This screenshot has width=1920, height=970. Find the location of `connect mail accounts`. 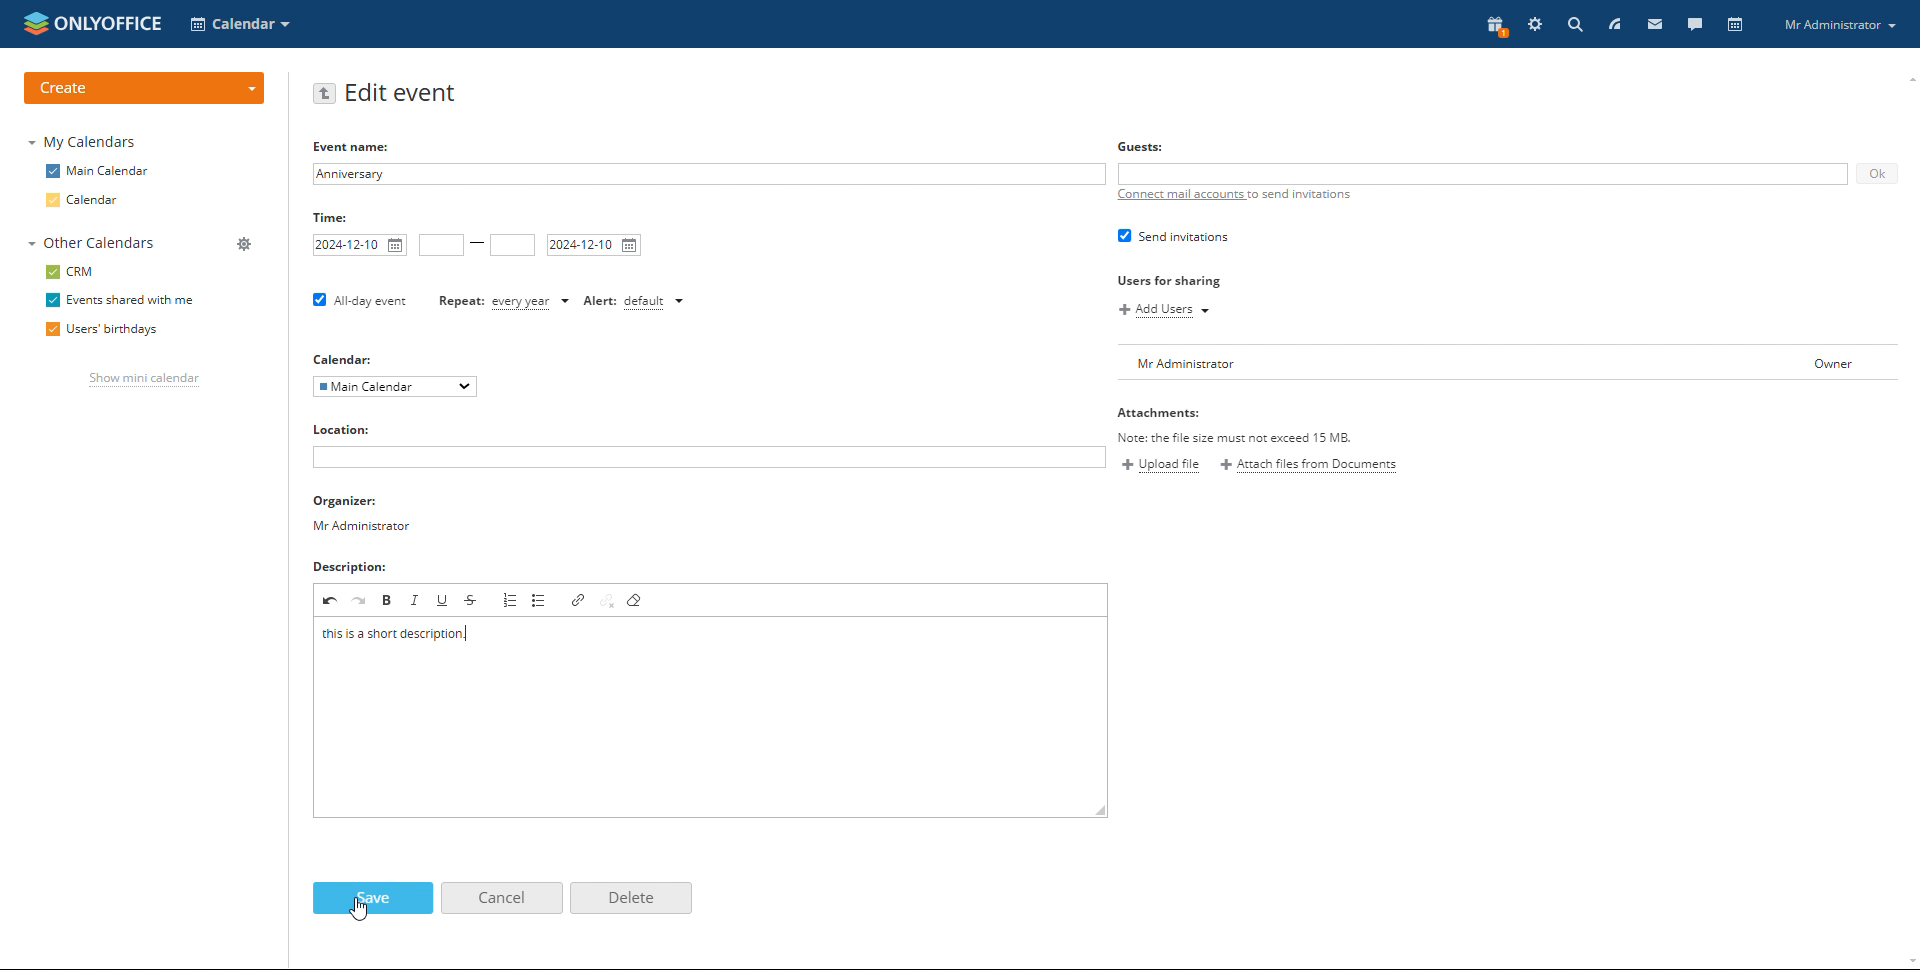

connect mail accounts is located at coordinates (1230, 196).